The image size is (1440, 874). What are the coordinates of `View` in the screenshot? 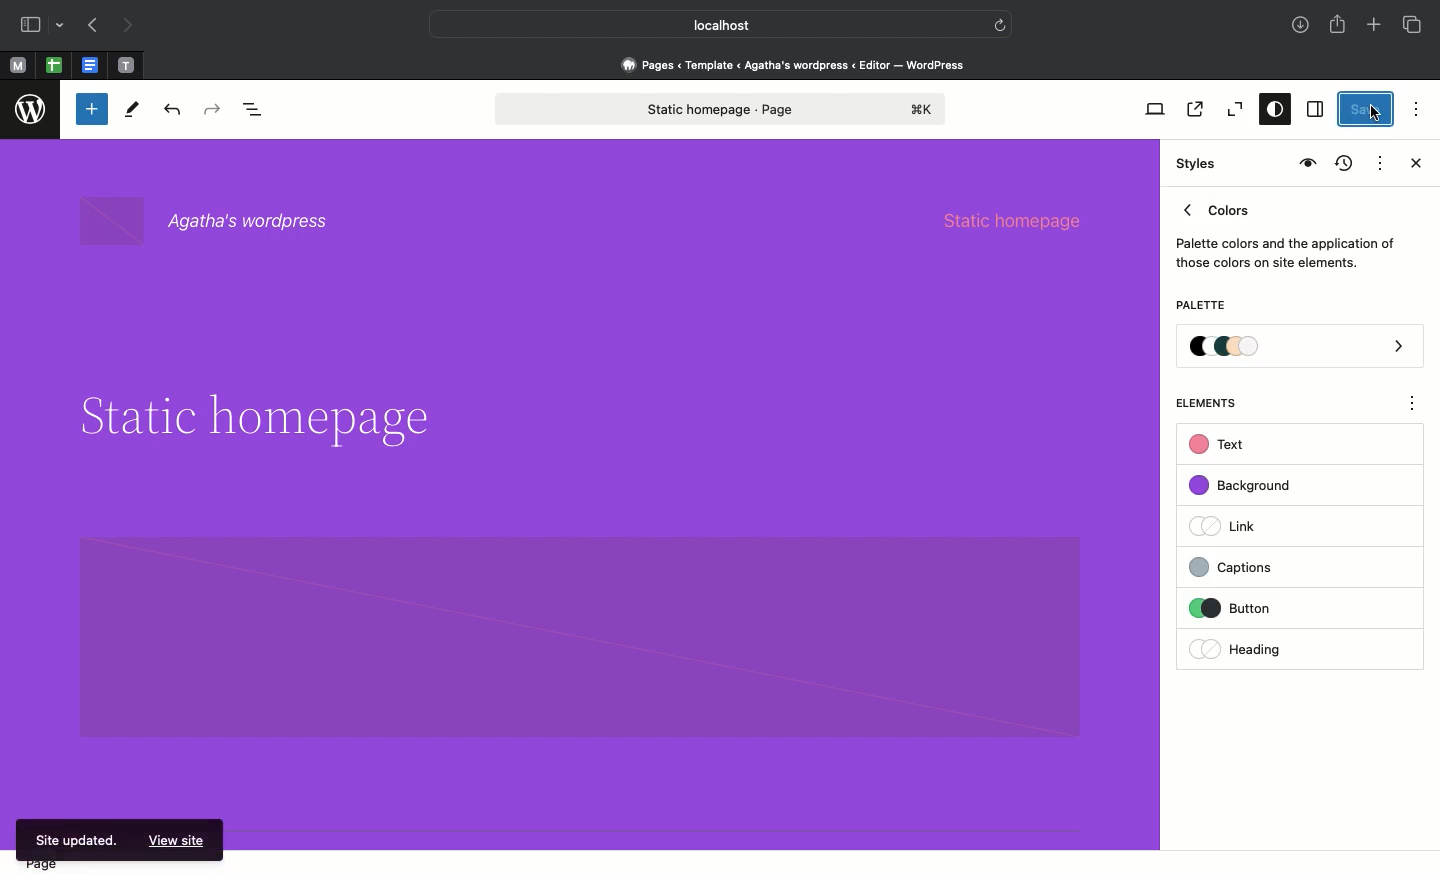 It's located at (1151, 109).